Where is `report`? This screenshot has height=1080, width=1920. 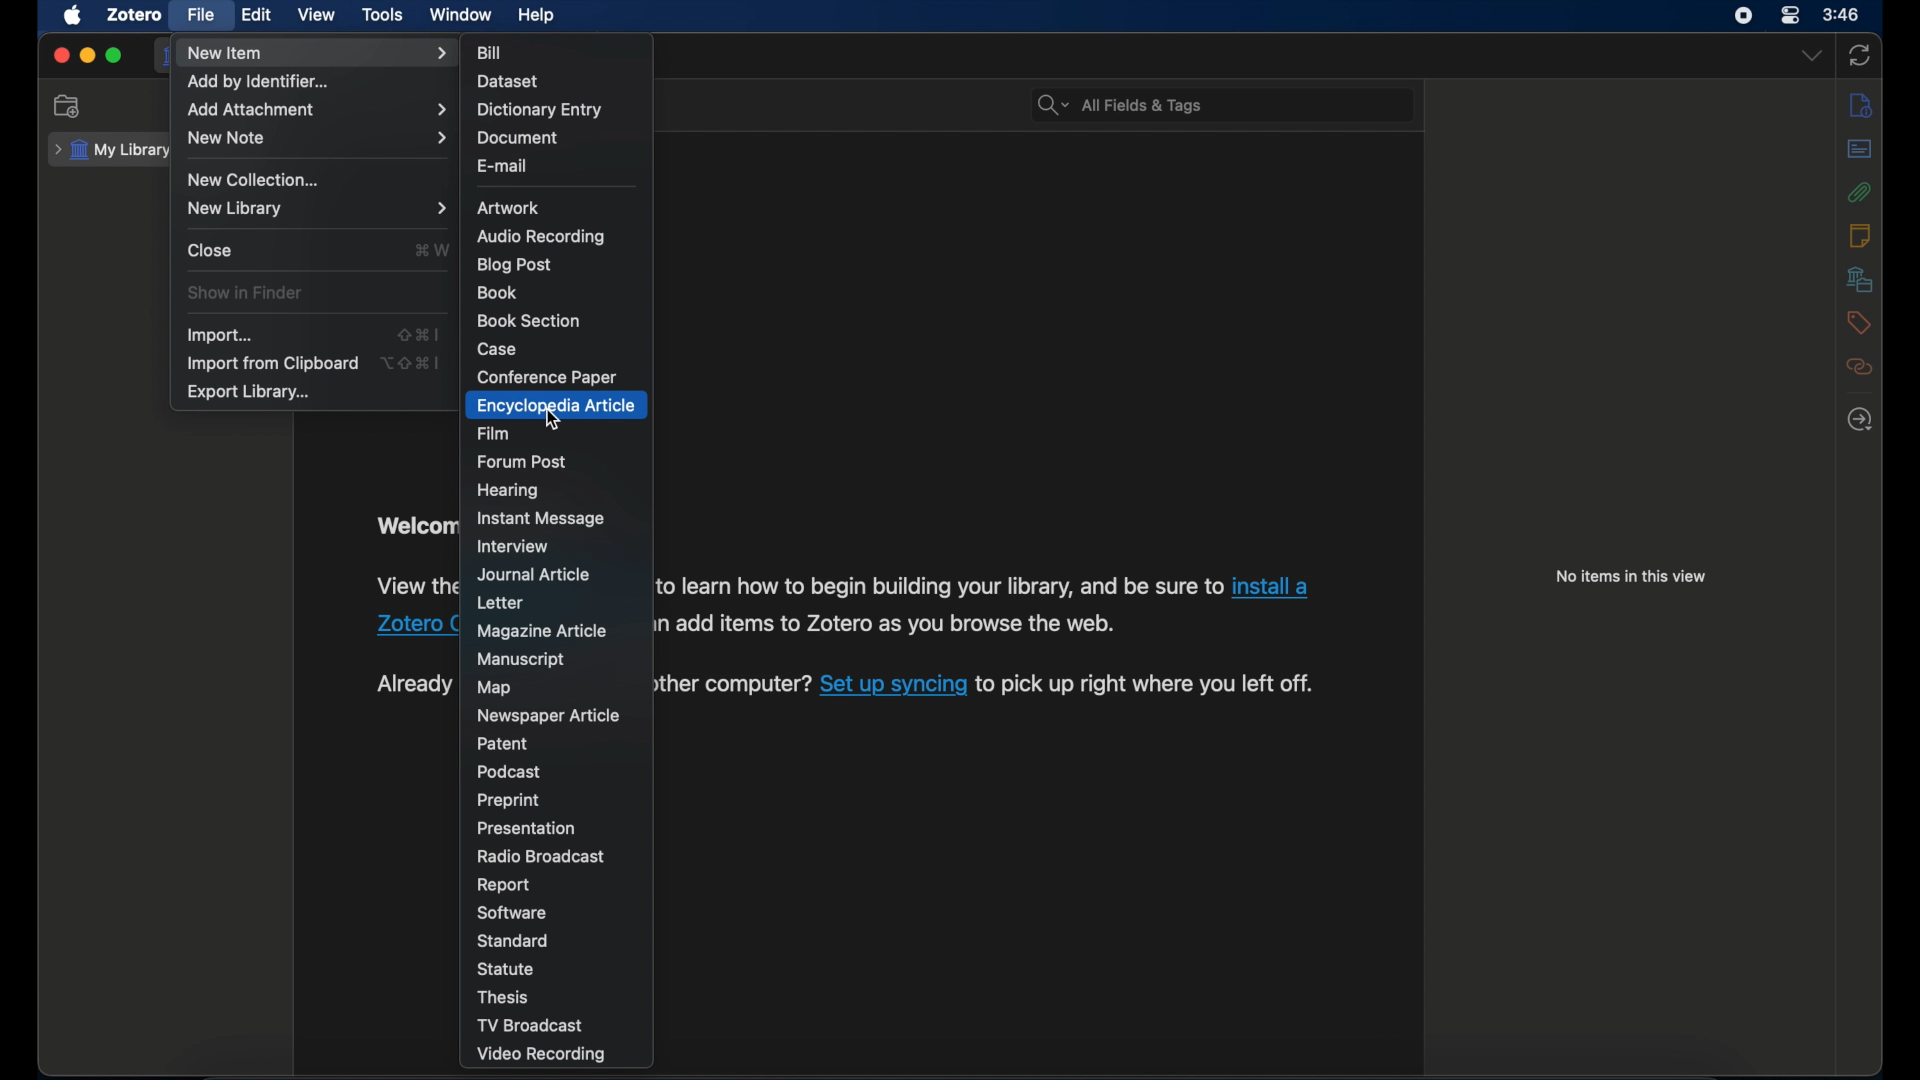 report is located at coordinates (505, 886).